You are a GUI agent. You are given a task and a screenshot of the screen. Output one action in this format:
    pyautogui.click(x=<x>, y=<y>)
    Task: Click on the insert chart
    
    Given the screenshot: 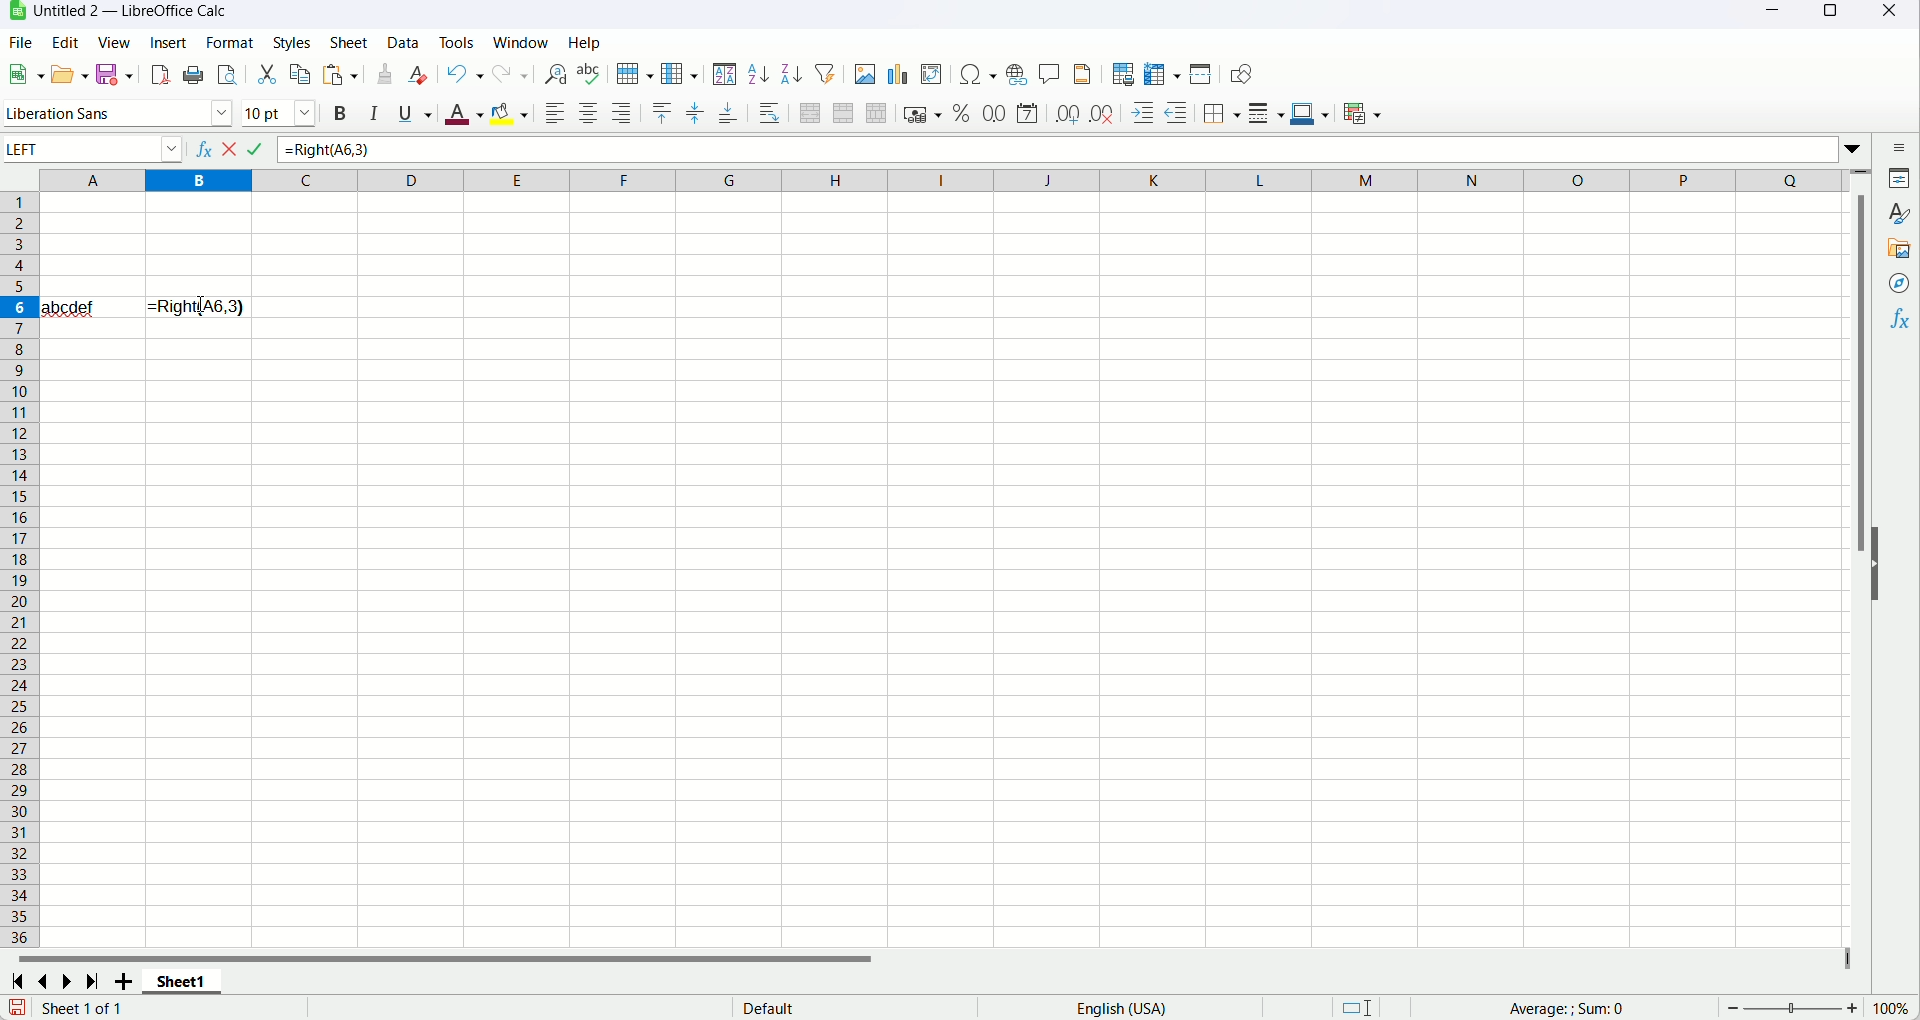 What is the action you would take?
    pyautogui.click(x=896, y=75)
    